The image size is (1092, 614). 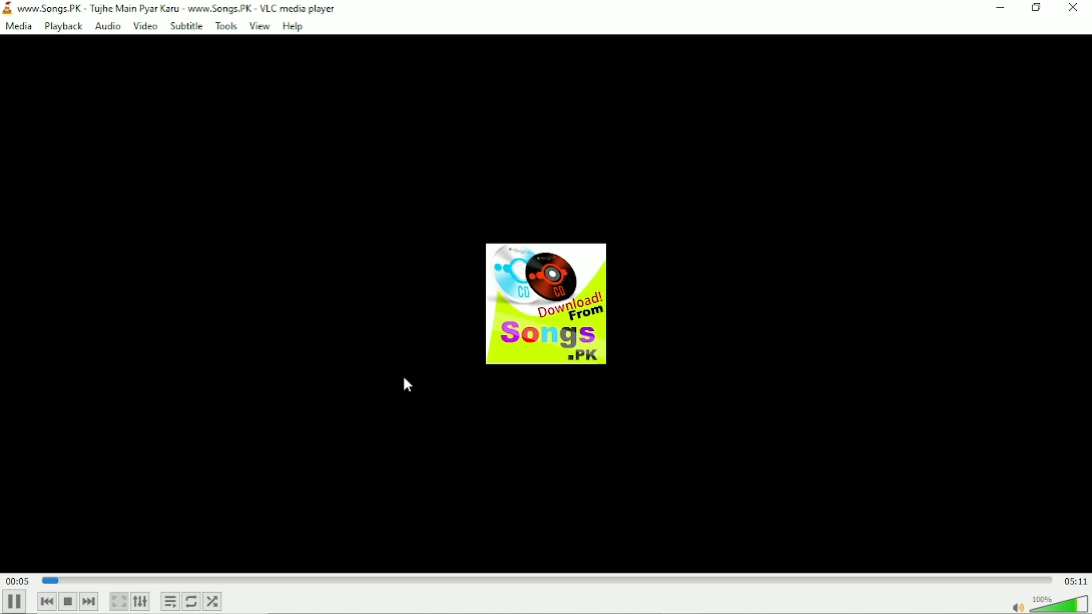 What do you see at coordinates (1001, 8) in the screenshot?
I see `Minimize` at bounding box center [1001, 8].